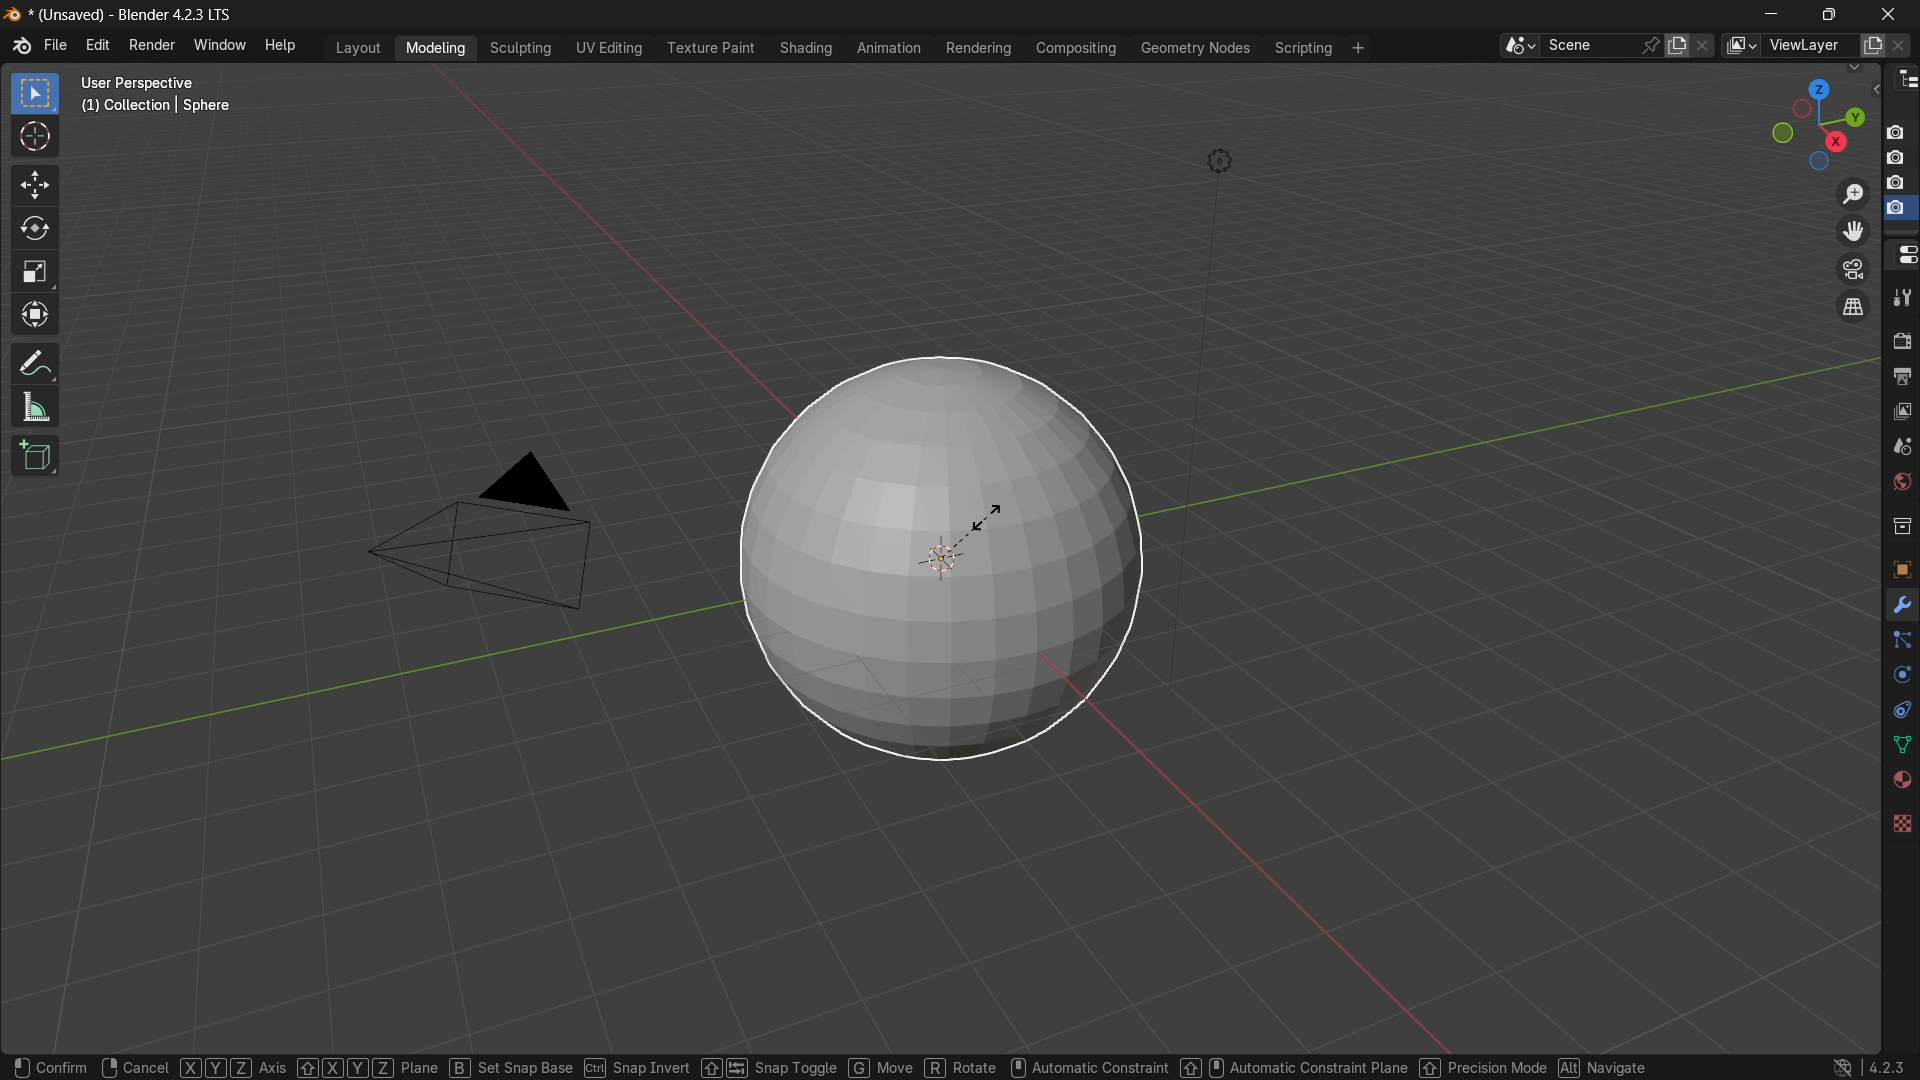 The image size is (1920, 1080). What do you see at coordinates (1865, 1057) in the screenshot?
I see `4.2.3` at bounding box center [1865, 1057].